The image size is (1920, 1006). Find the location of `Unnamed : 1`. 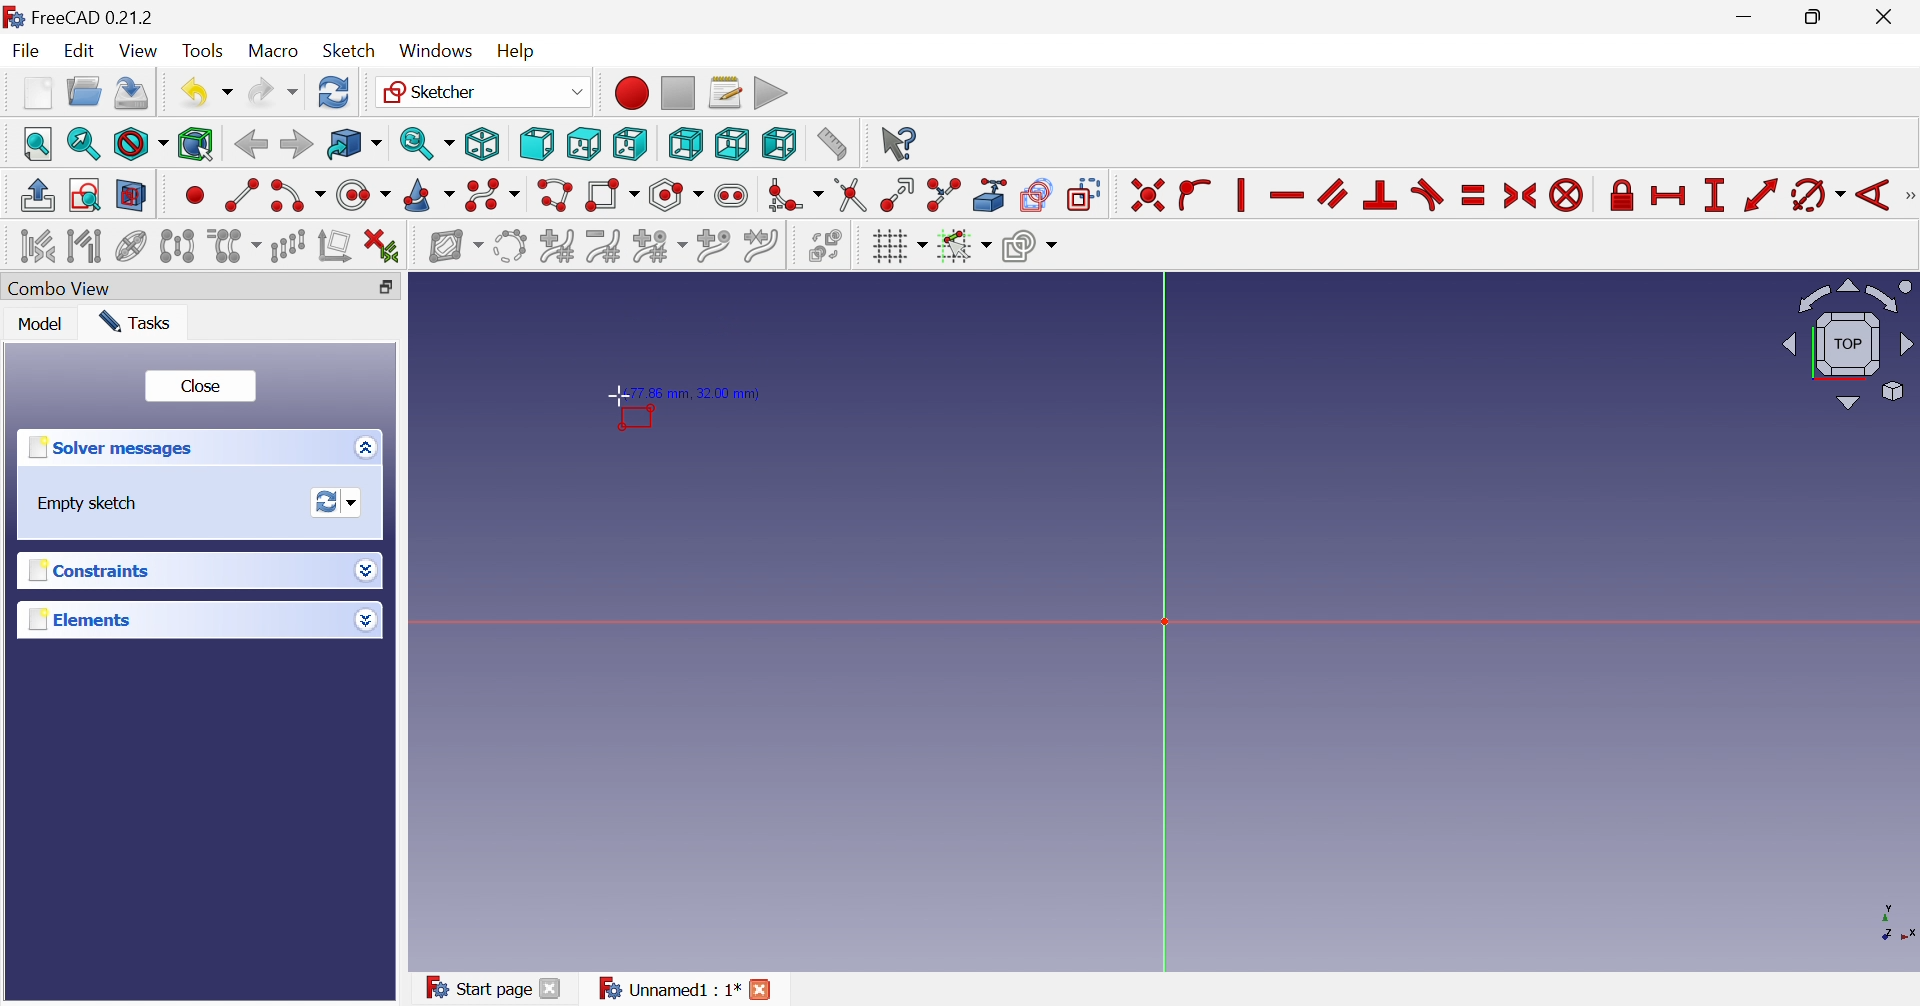

Unnamed : 1 is located at coordinates (666, 989).